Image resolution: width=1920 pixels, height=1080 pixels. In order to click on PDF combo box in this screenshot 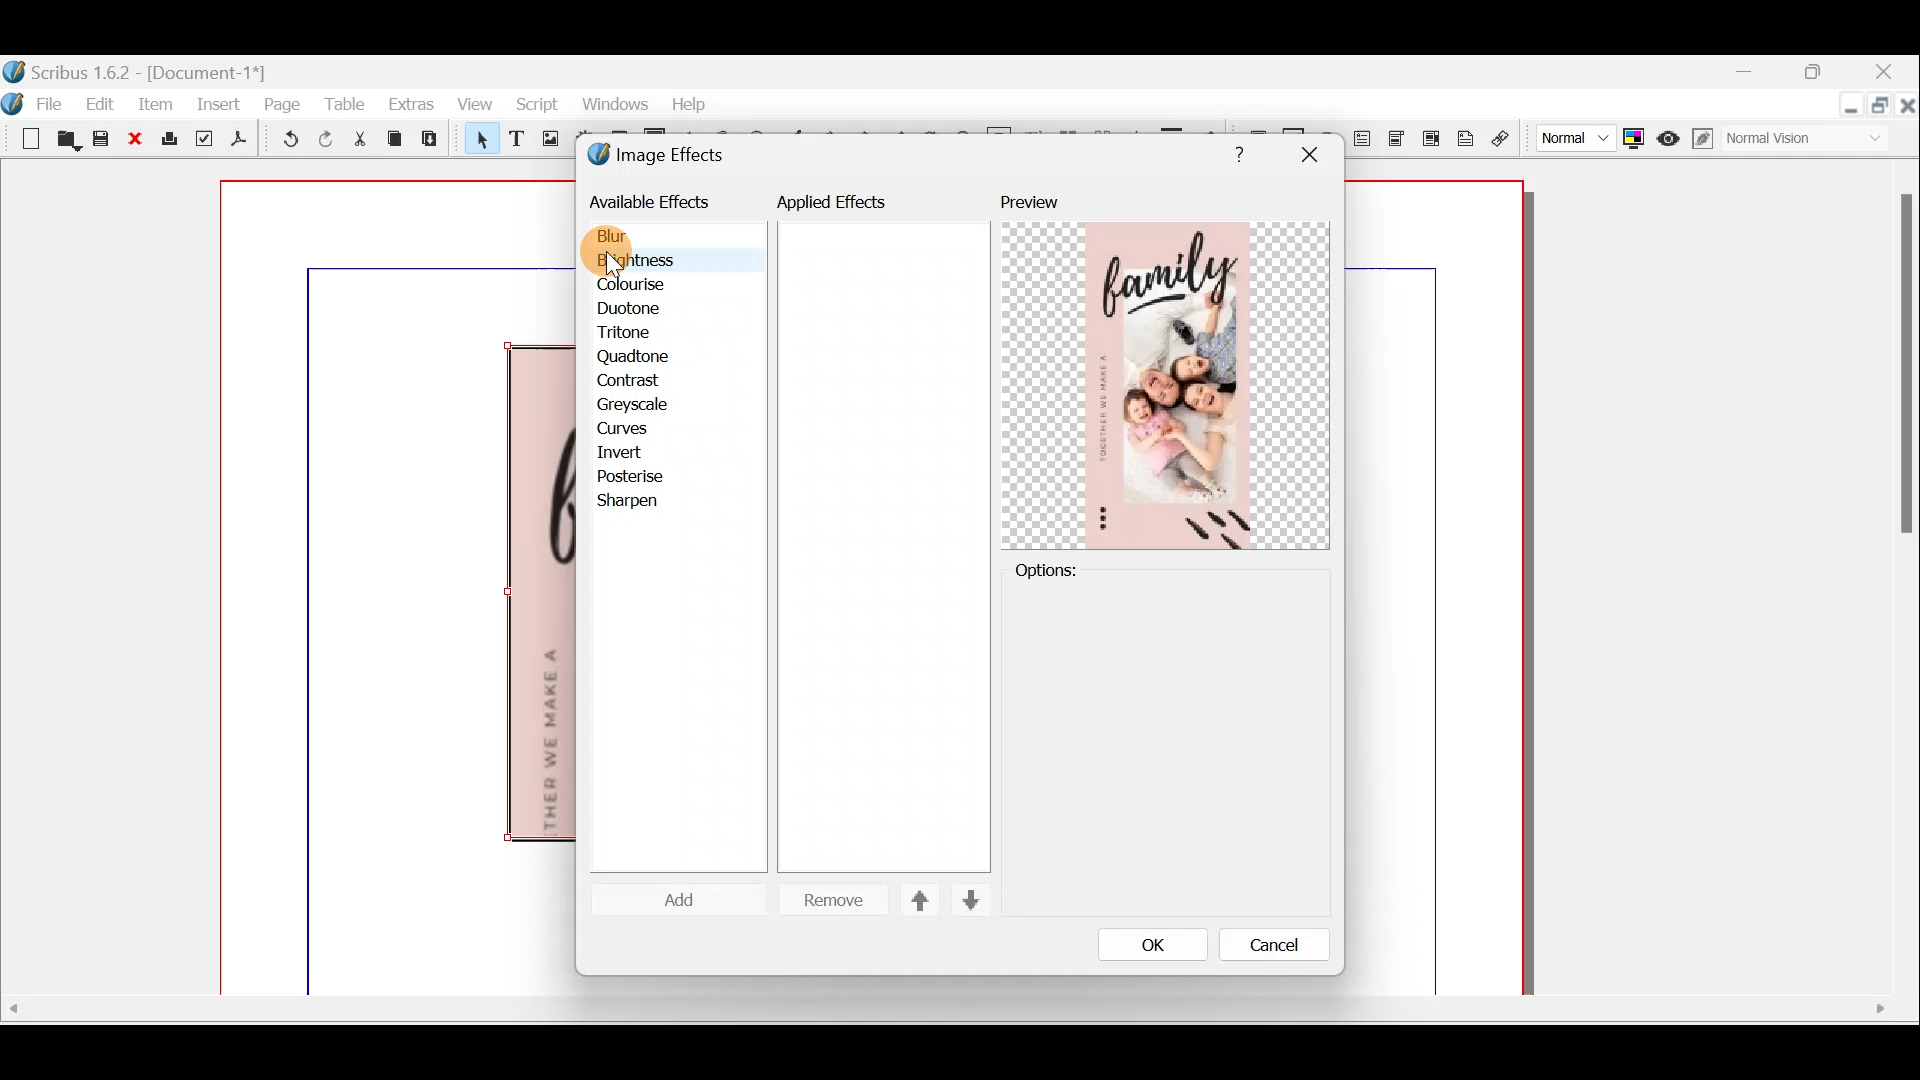, I will do `click(1400, 139)`.